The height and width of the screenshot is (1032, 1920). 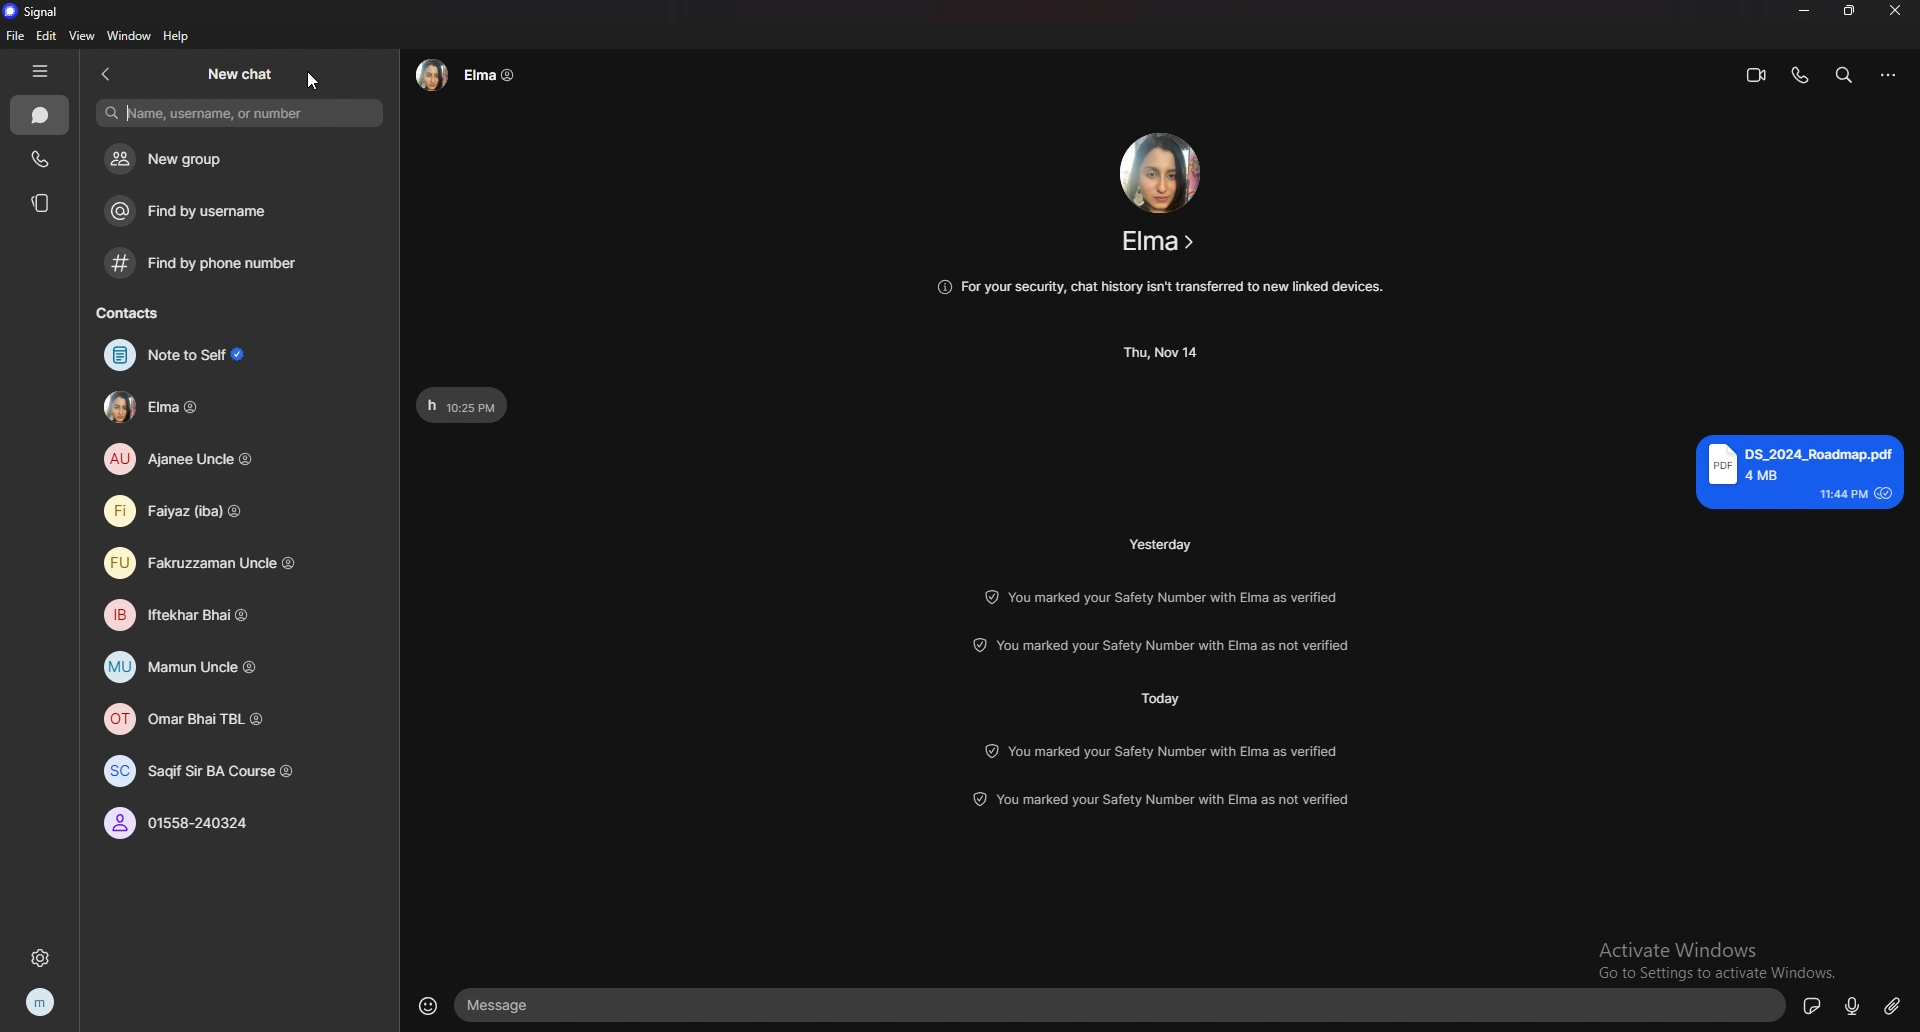 What do you see at coordinates (210, 211) in the screenshot?
I see `find by username` at bounding box center [210, 211].